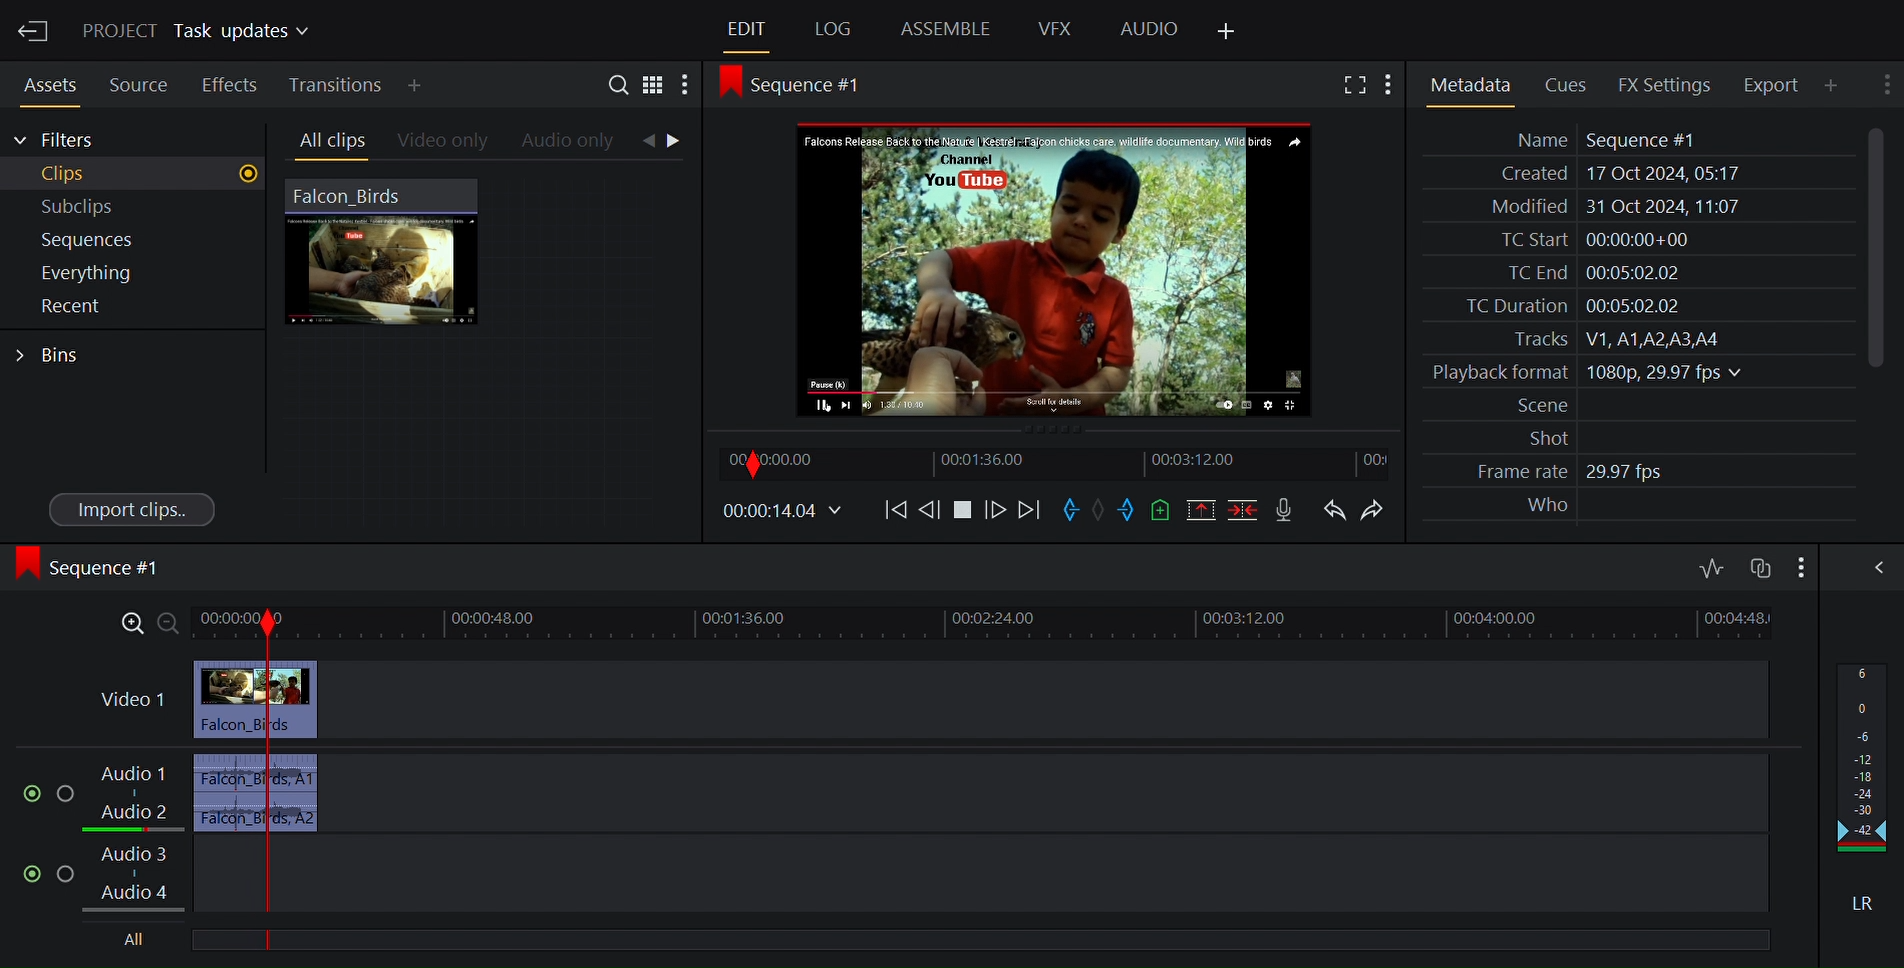 The width and height of the screenshot is (1904, 968). I want to click on Tracks V1, A1,A2,A3,A4, so click(1606, 339).